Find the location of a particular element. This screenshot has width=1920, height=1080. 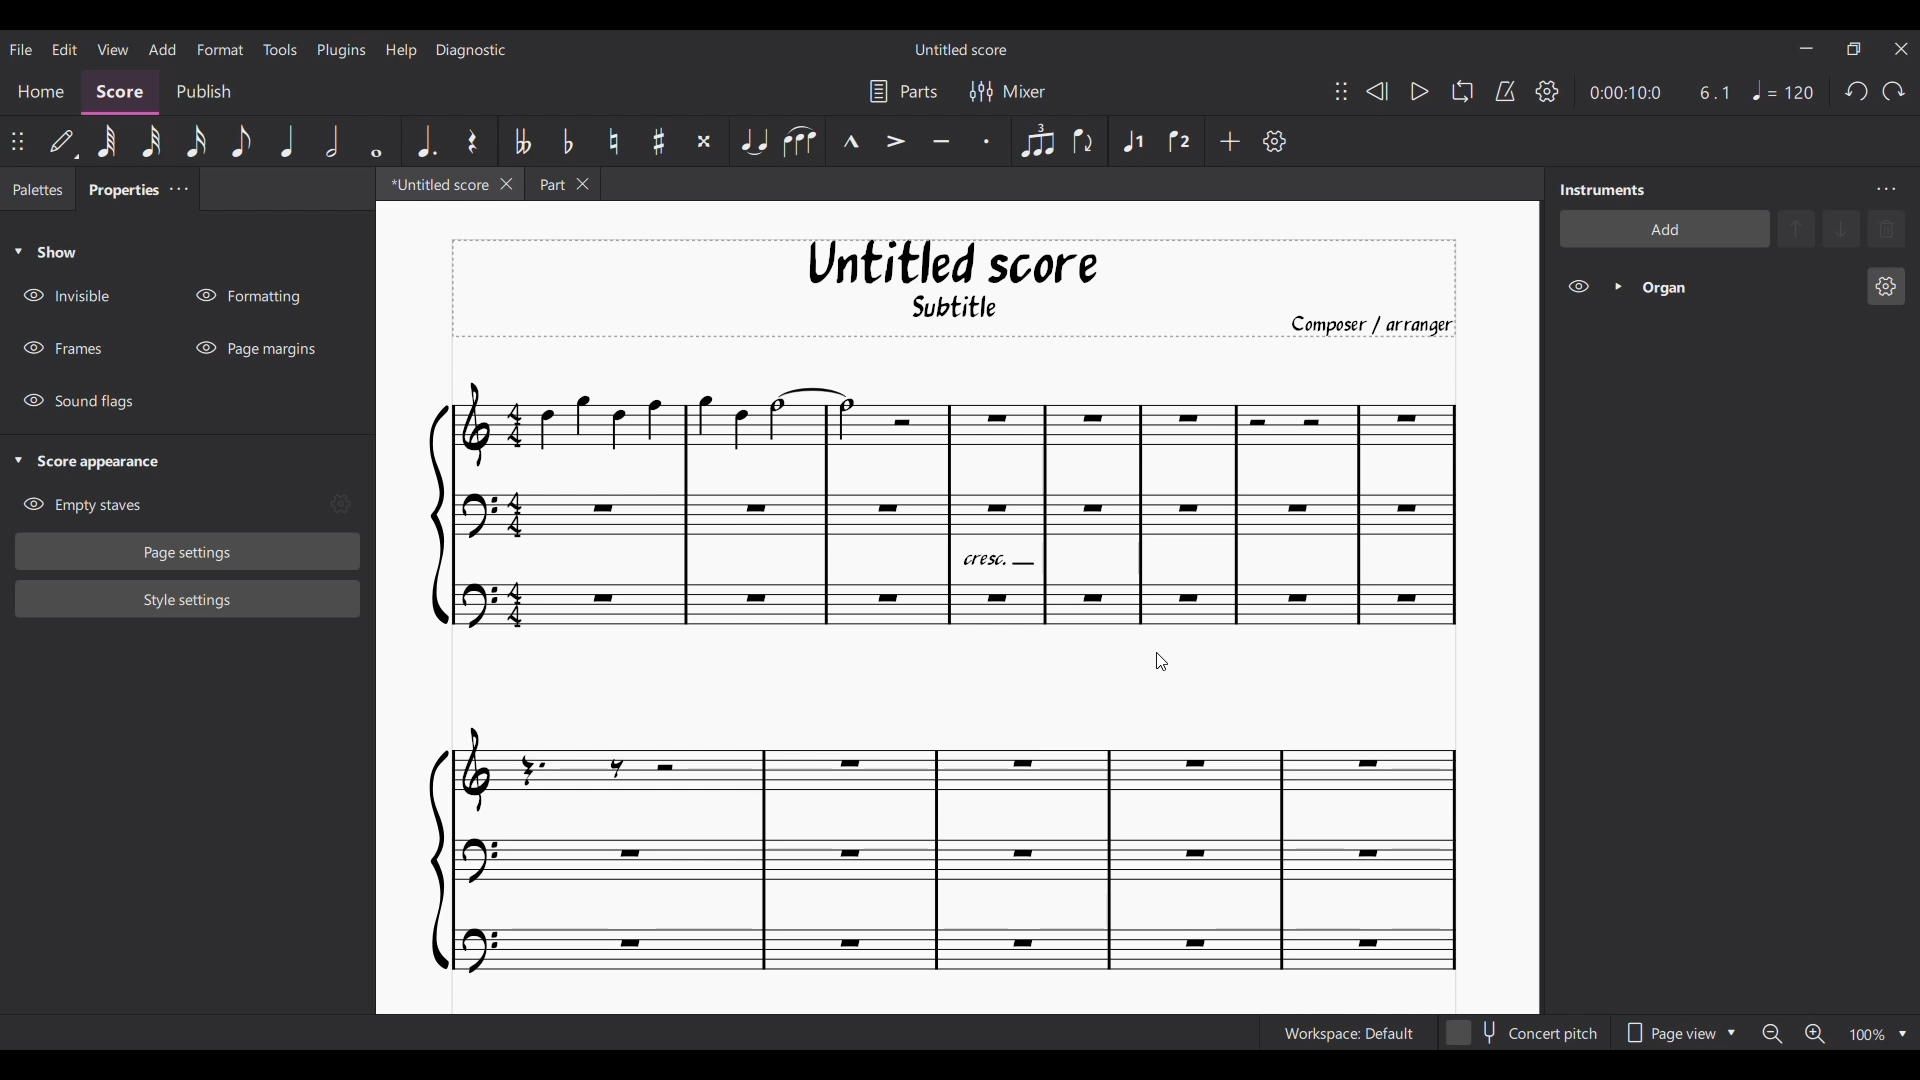

Score name is located at coordinates (962, 49).